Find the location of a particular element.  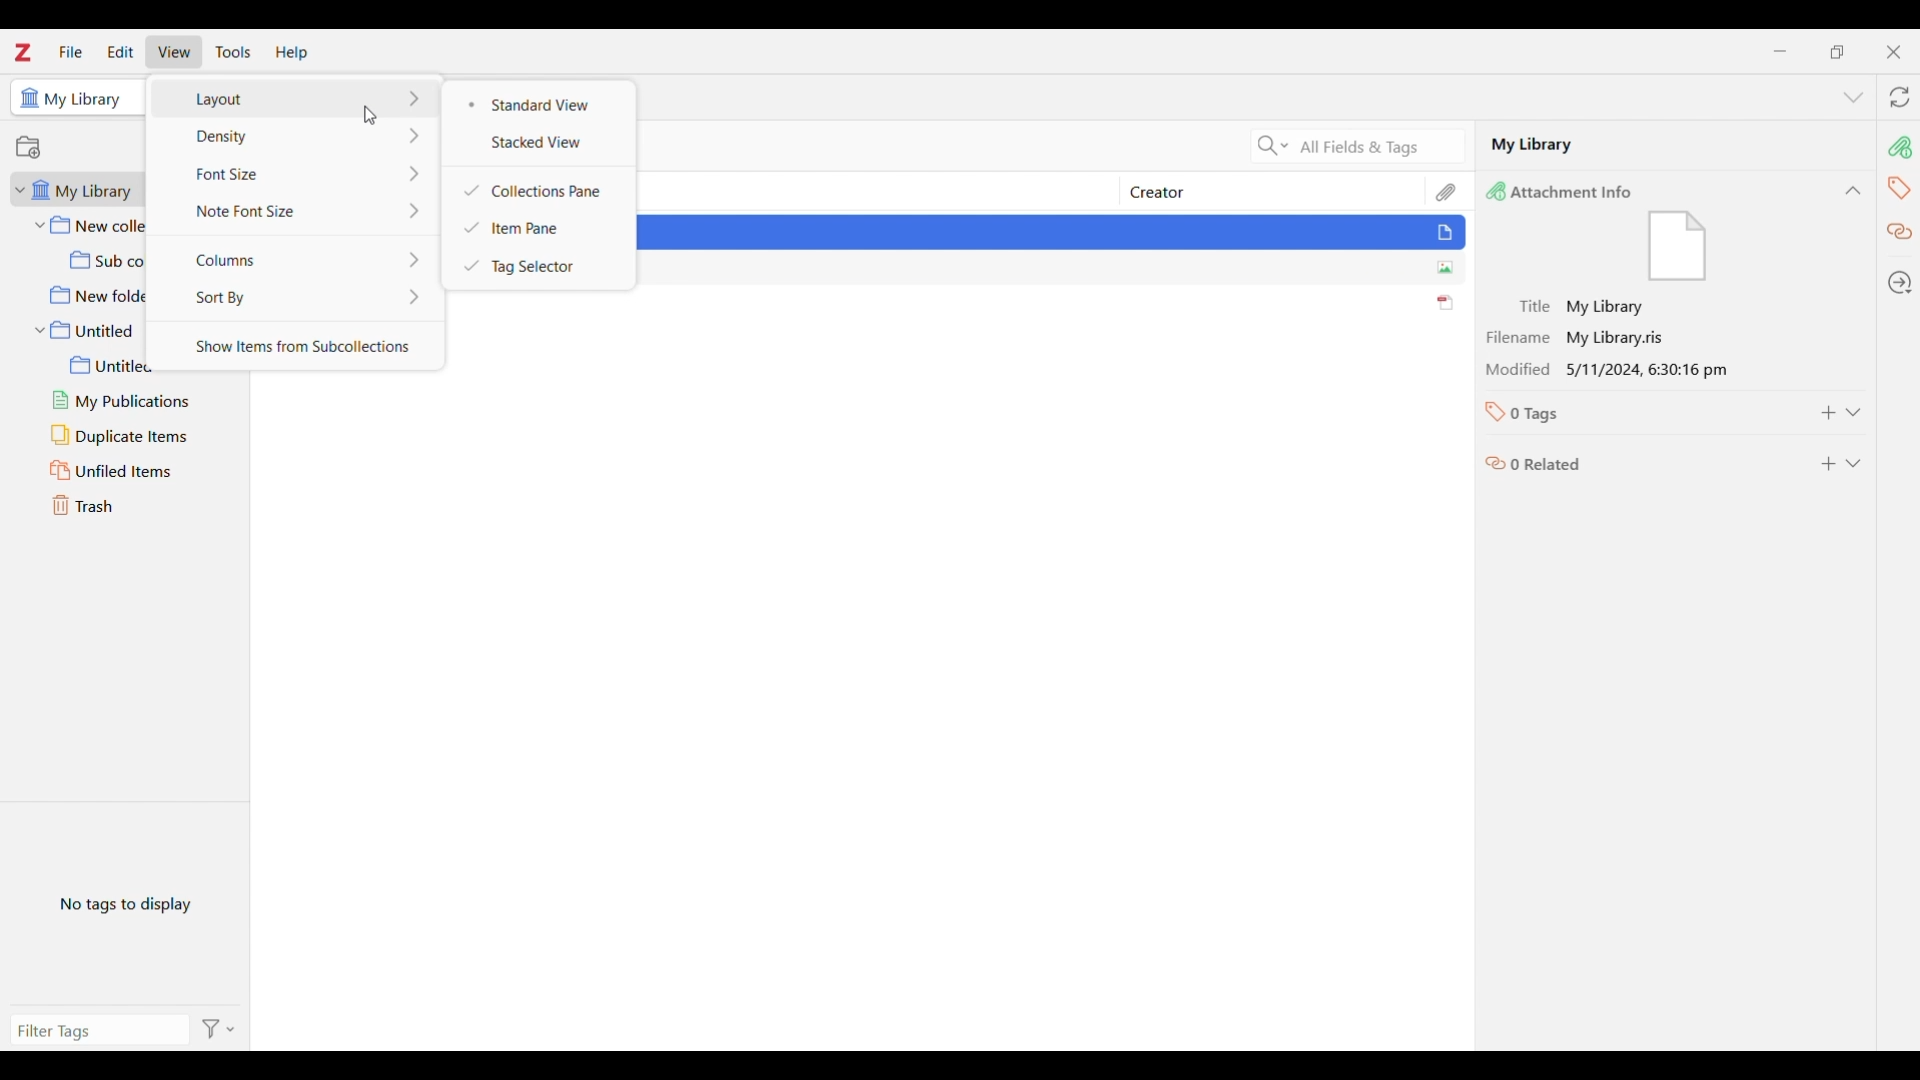

Density options is located at coordinates (296, 135).